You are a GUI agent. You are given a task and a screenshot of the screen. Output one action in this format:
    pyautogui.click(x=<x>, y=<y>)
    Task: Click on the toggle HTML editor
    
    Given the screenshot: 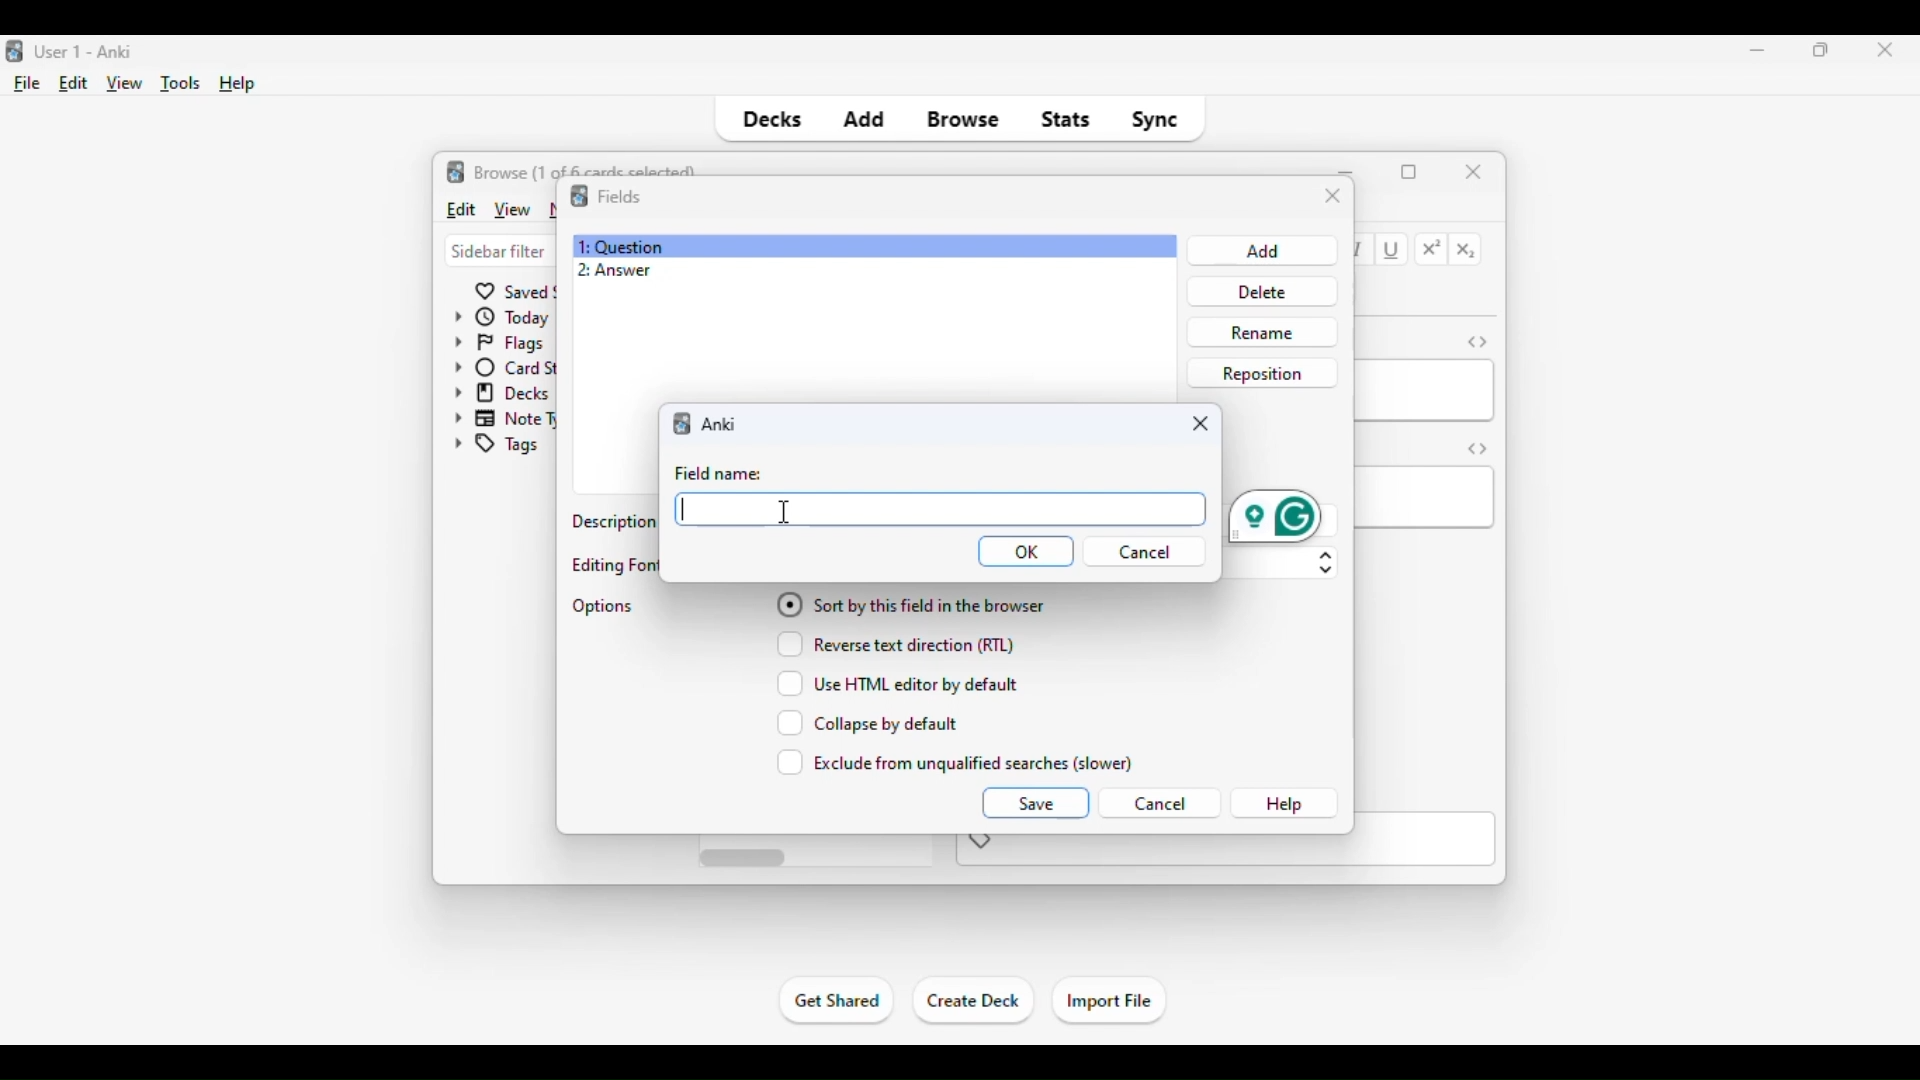 What is the action you would take?
    pyautogui.click(x=1478, y=448)
    